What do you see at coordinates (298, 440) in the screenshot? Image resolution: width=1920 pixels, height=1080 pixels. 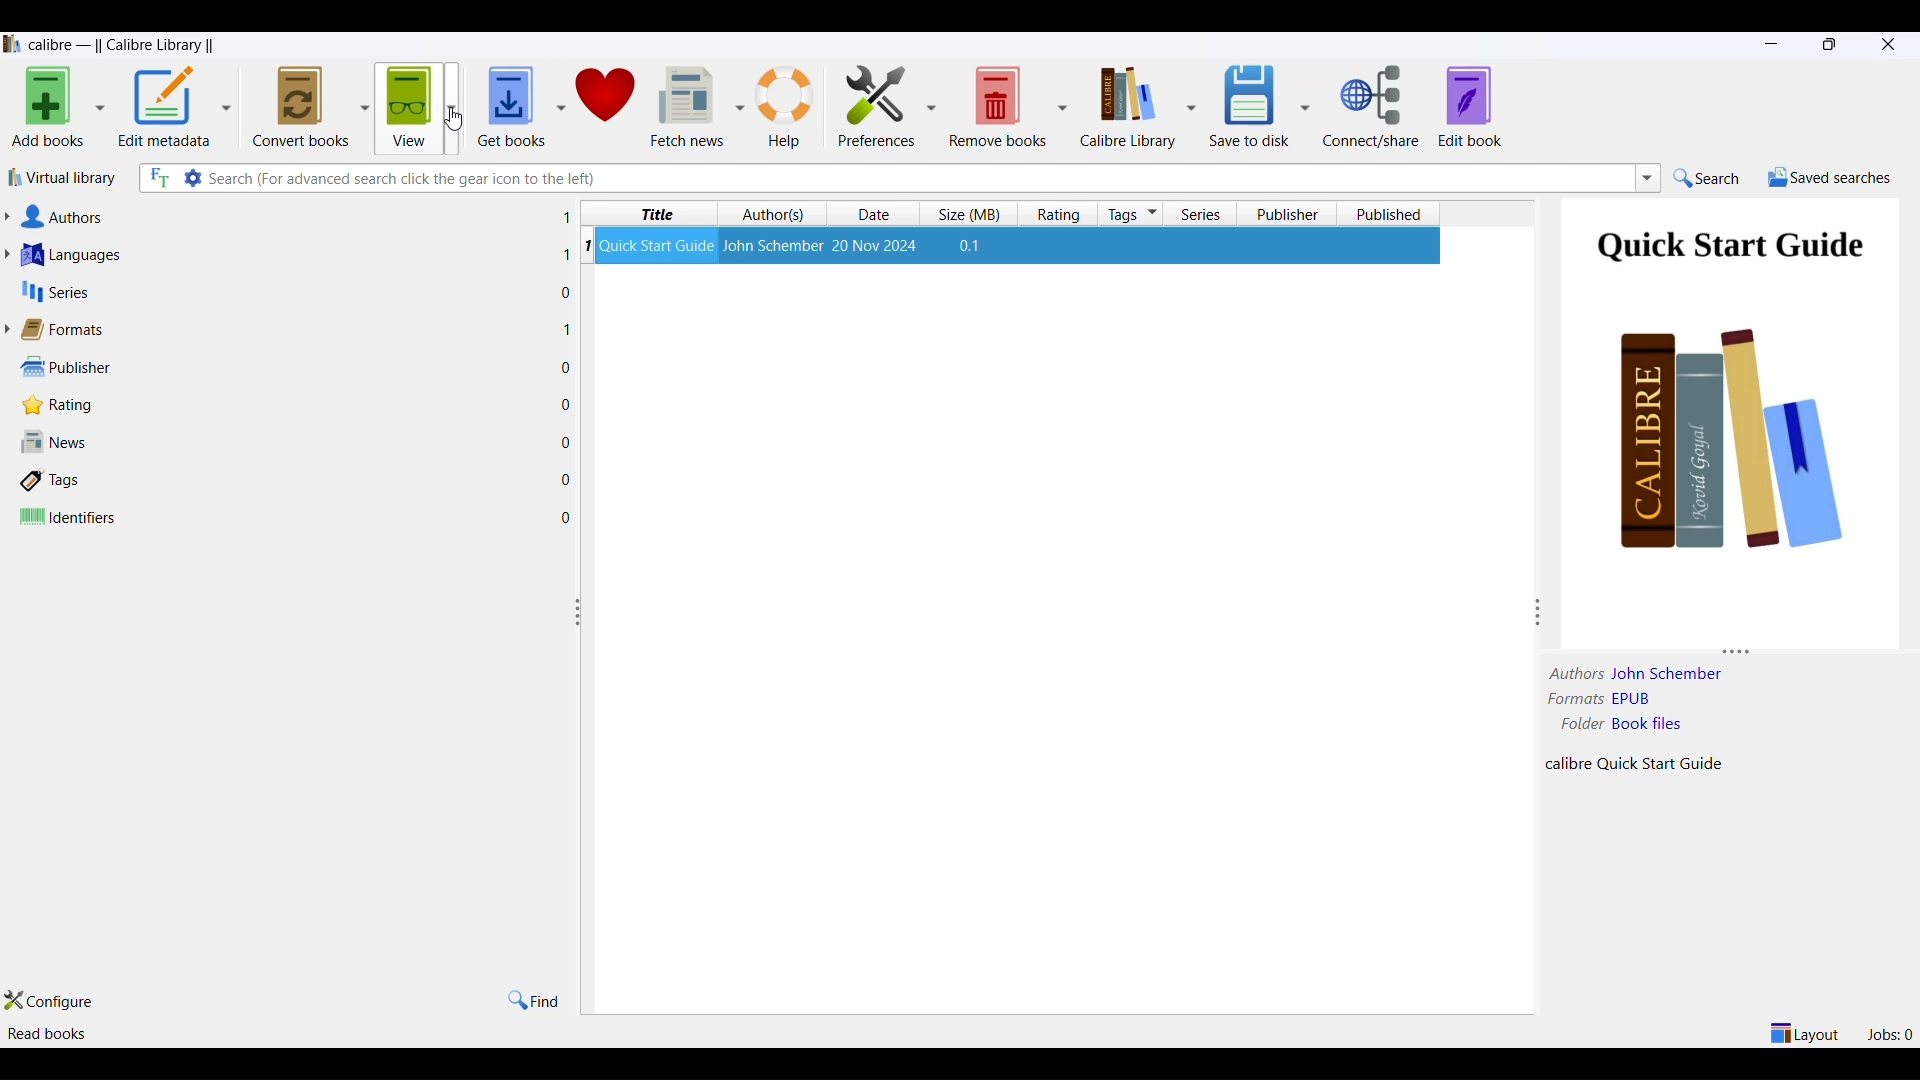 I see `news ` at bounding box center [298, 440].